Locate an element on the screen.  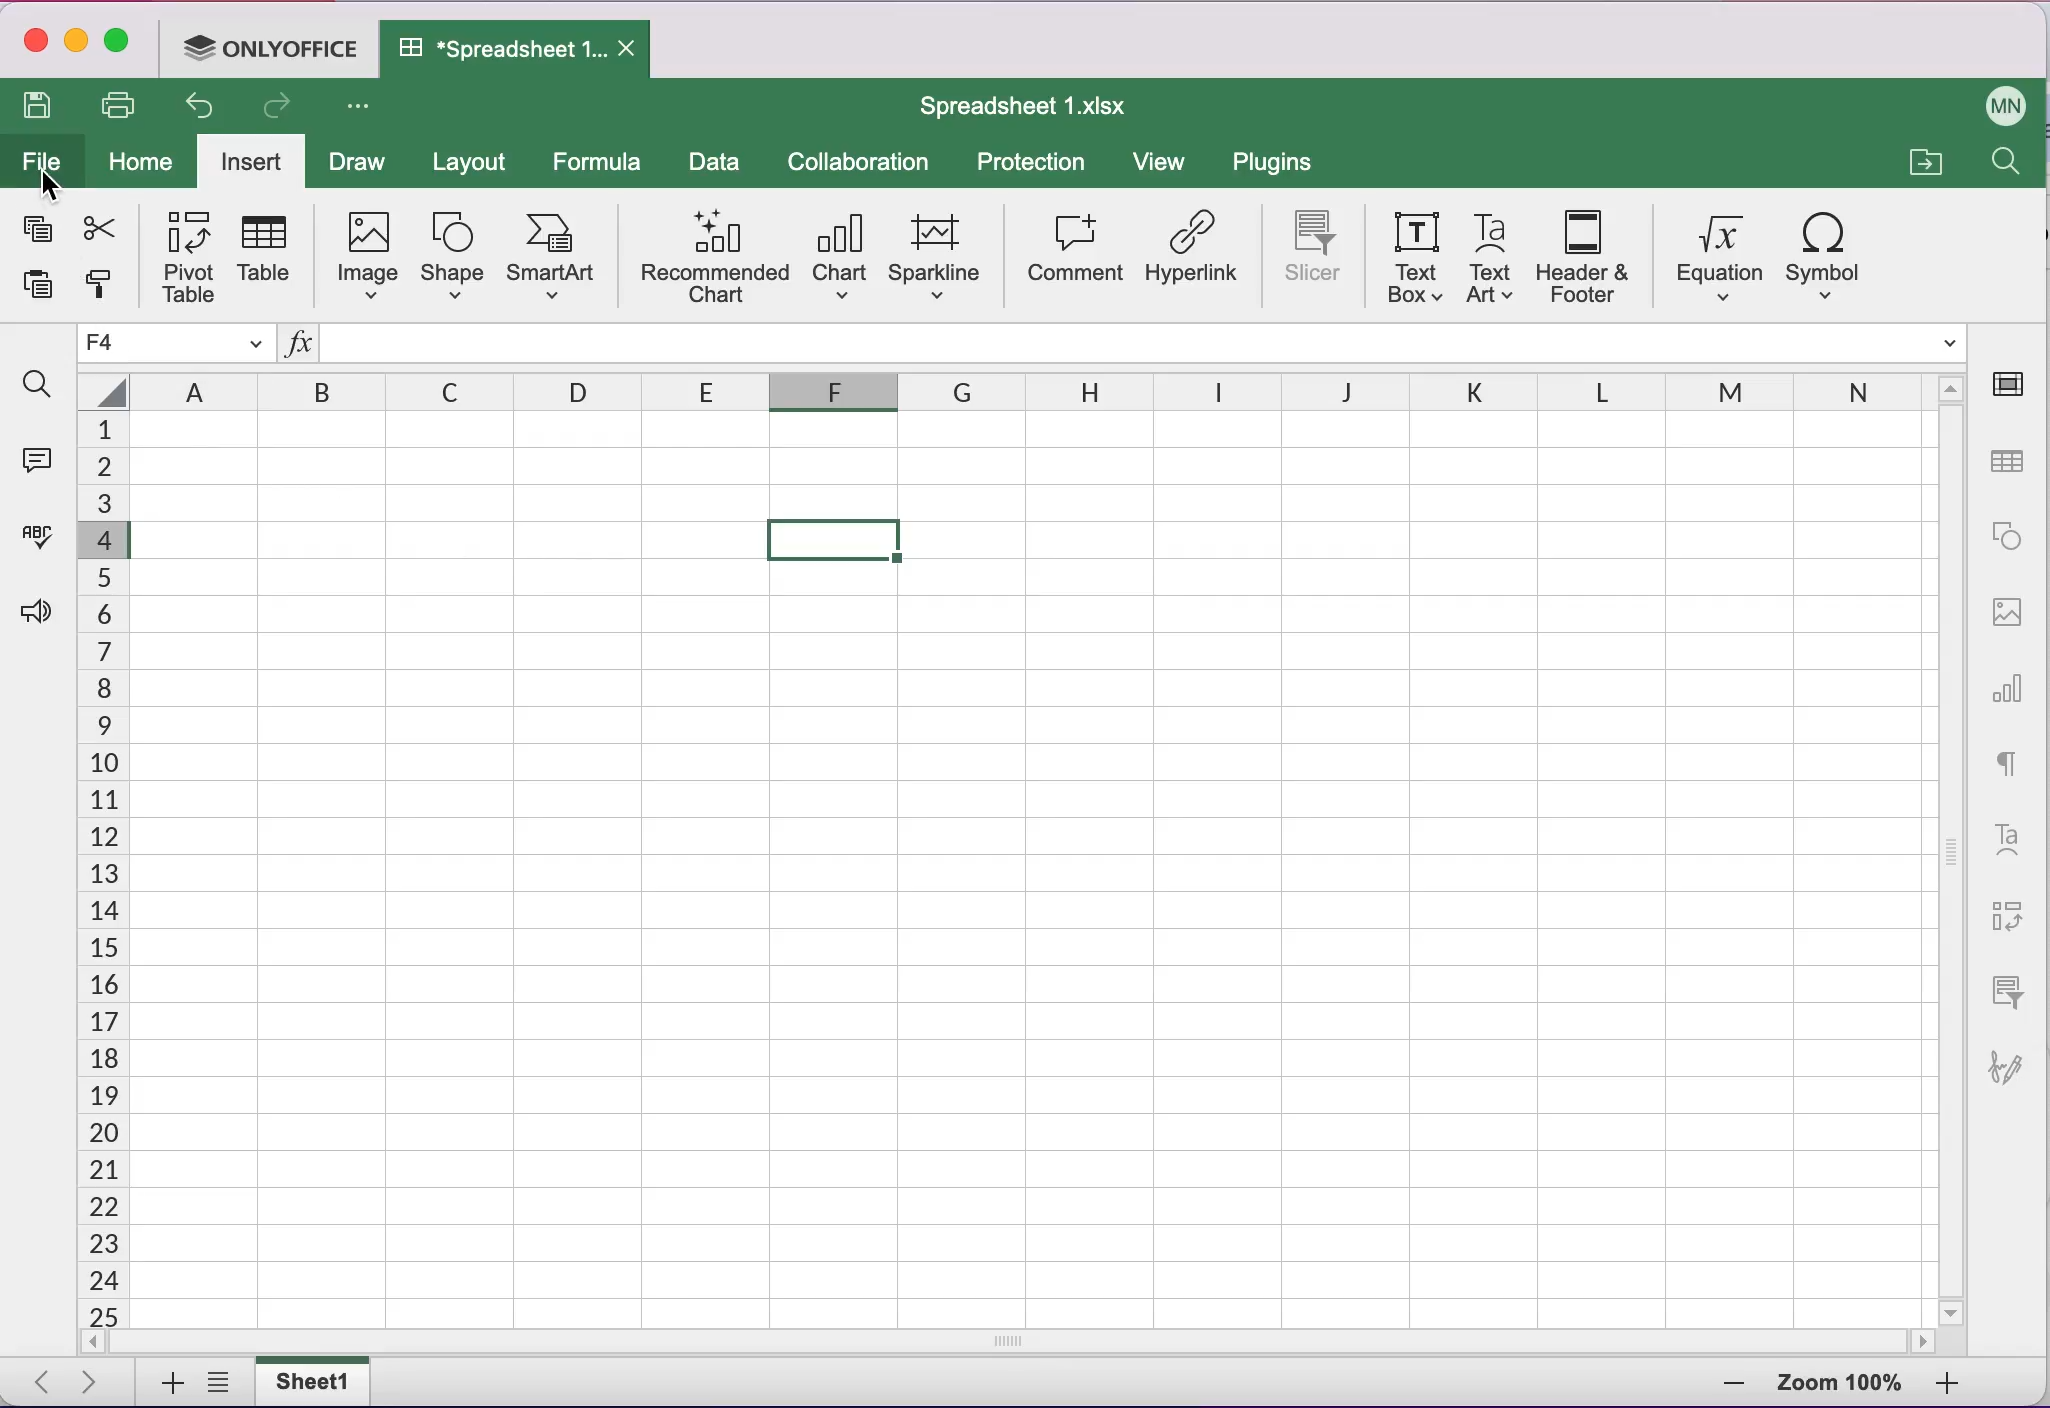
spreadsheet 1.xlsx is located at coordinates (1037, 110).